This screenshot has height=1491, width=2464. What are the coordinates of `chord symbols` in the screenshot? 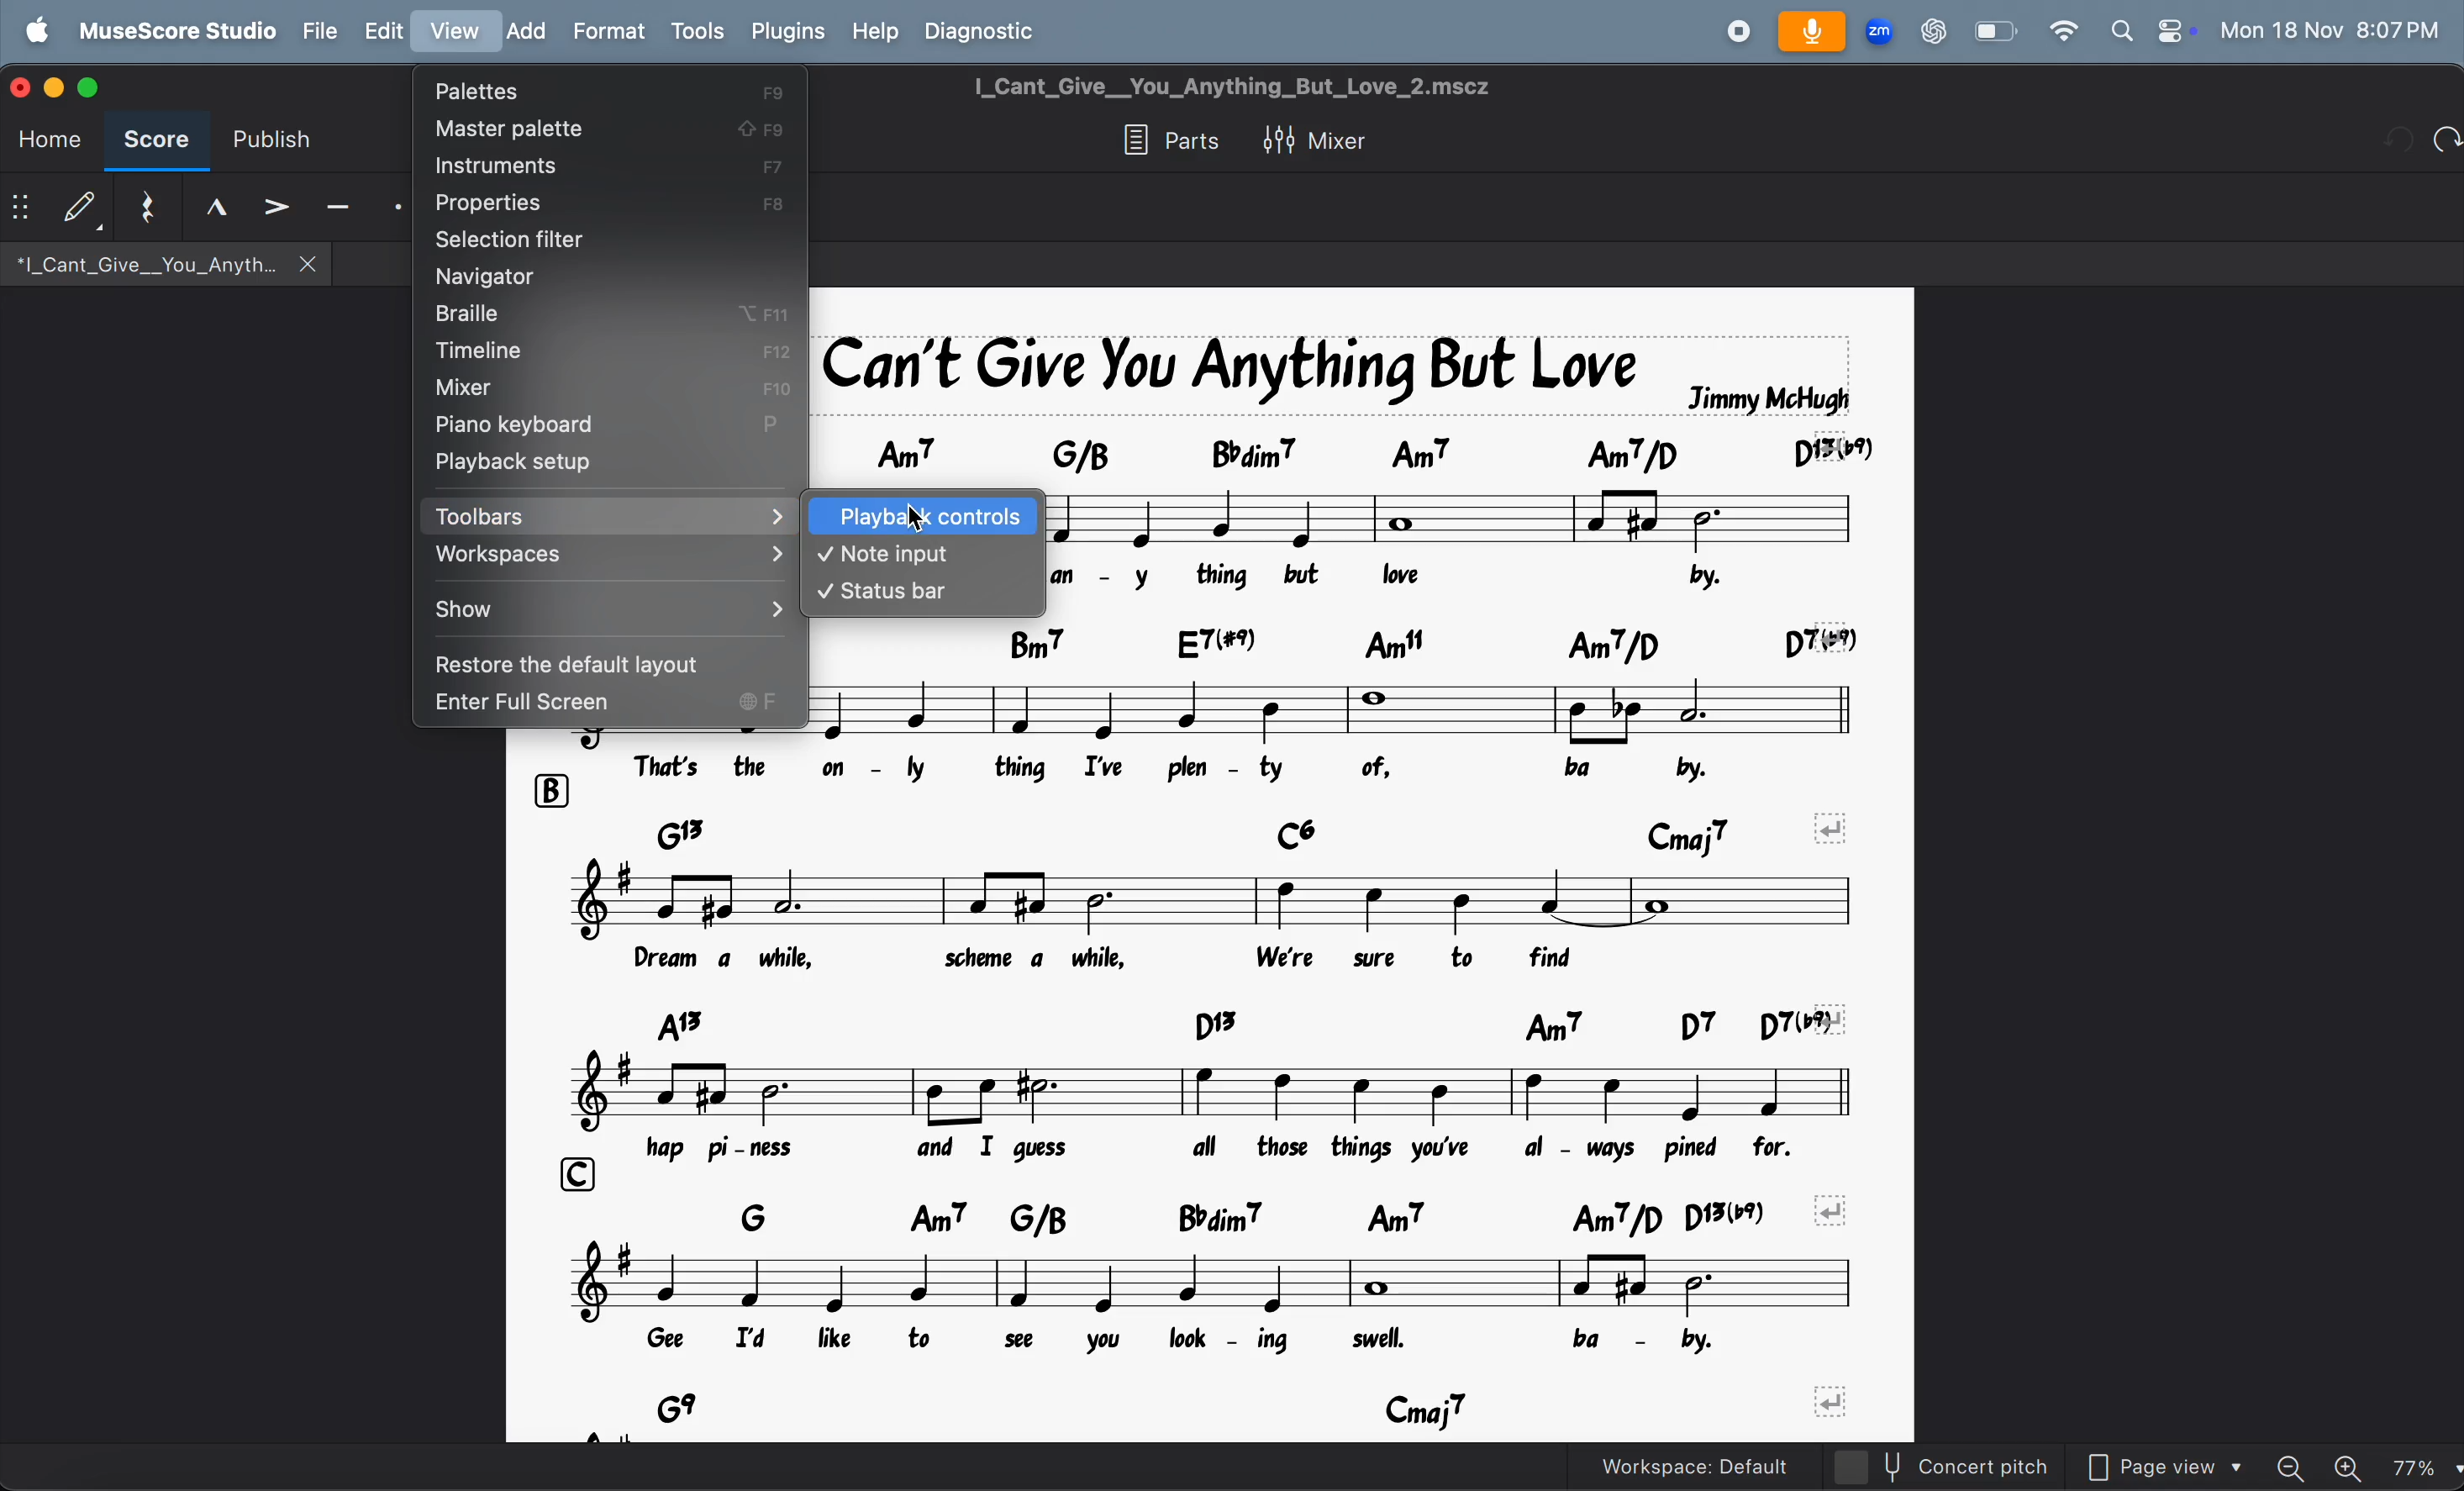 It's located at (1226, 1027).